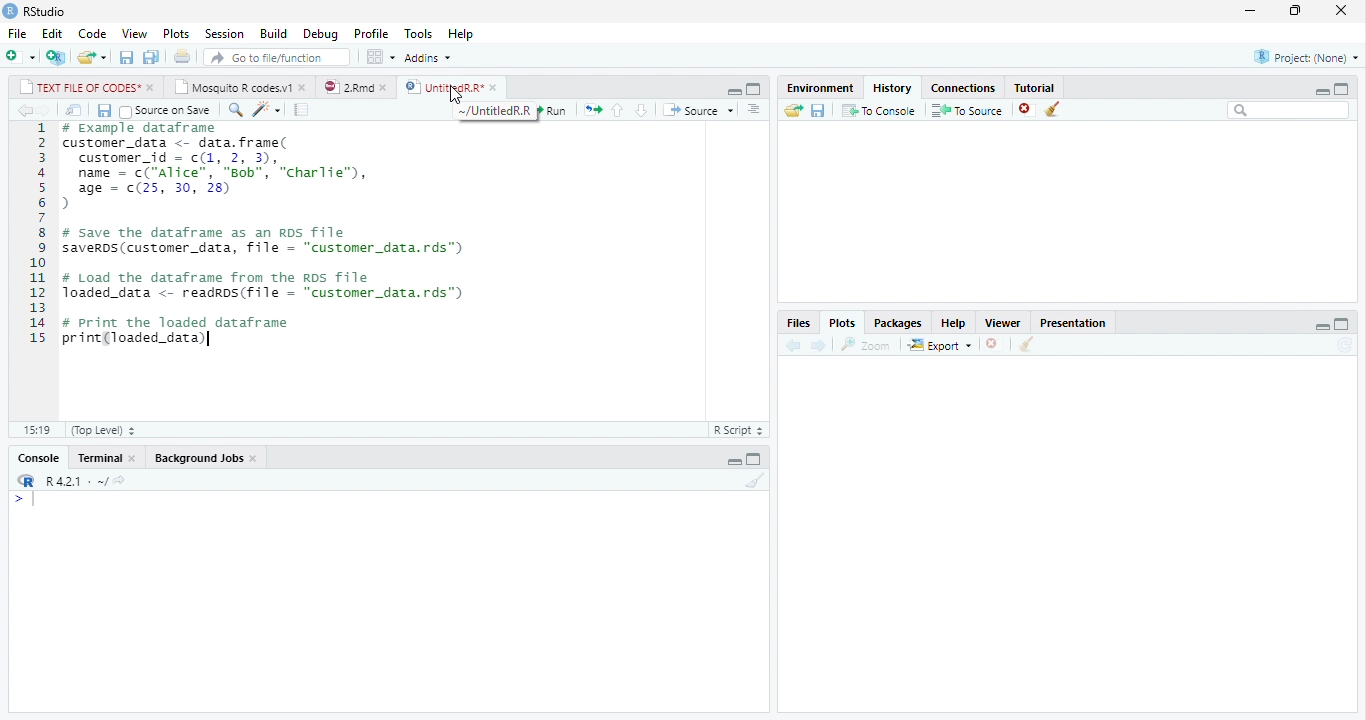 This screenshot has height=720, width=1366. What do you see at coordinates (592, 111) in the screenshot?
I see `rerun` at bounding box center [592, 111].